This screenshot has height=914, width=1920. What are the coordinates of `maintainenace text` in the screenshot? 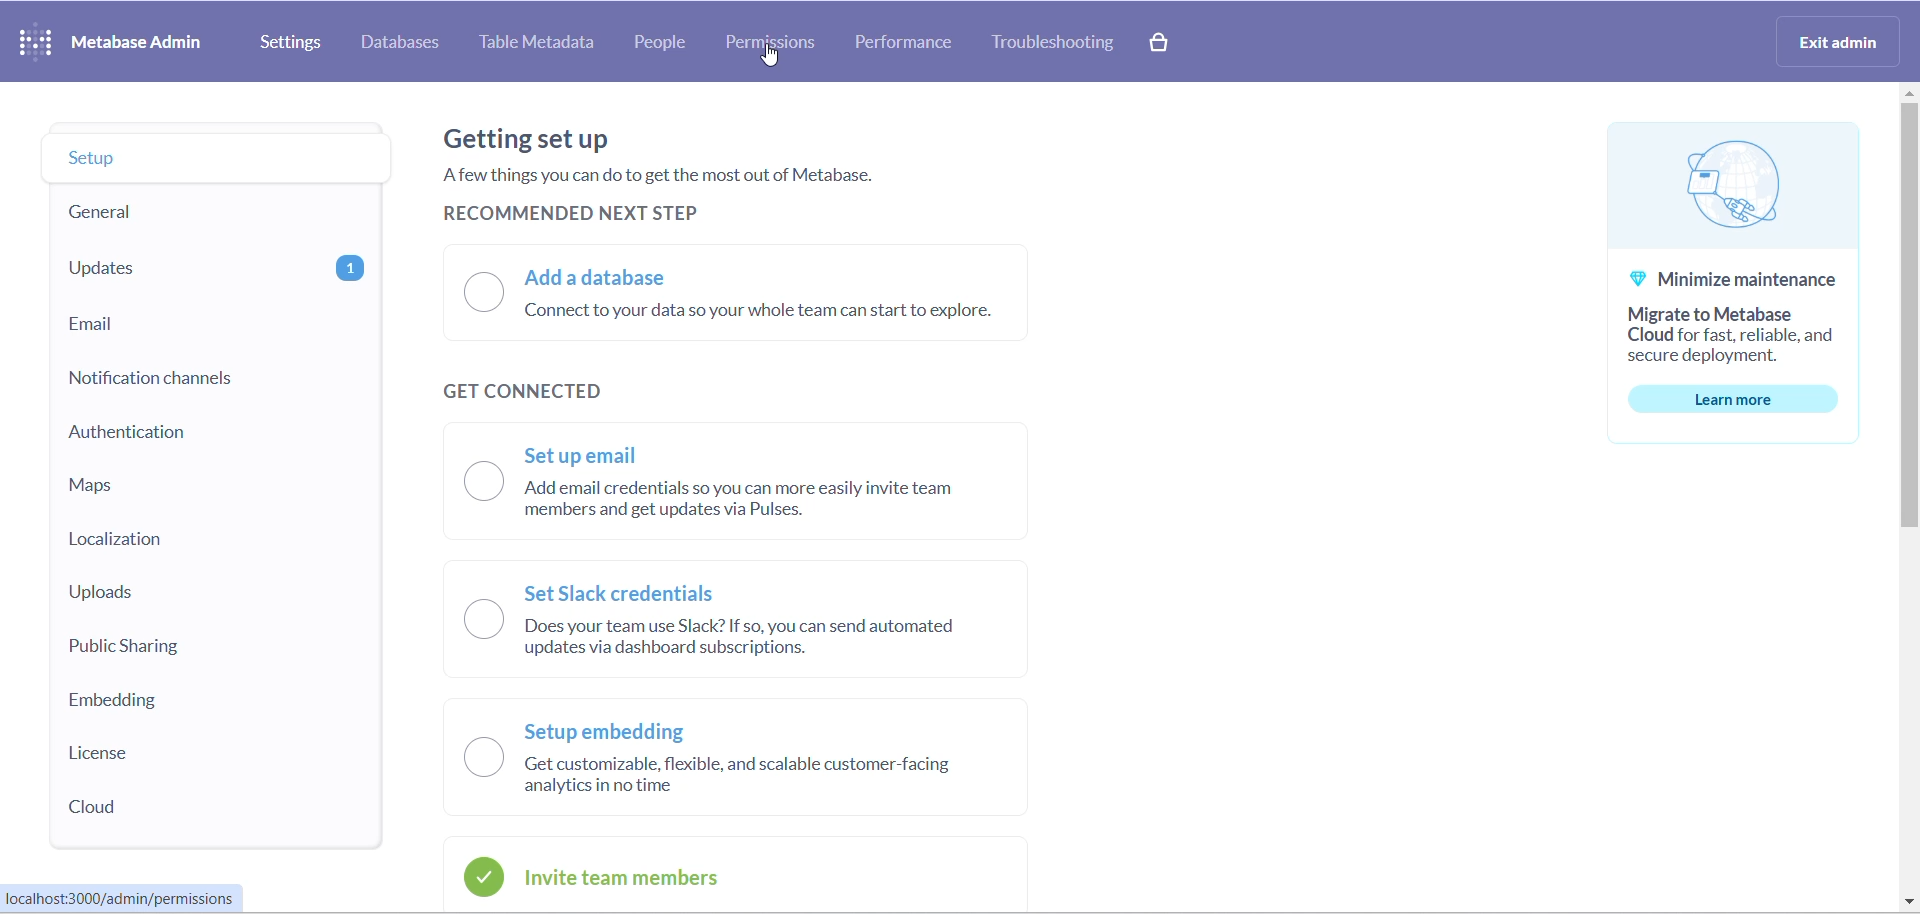 It's located at (1743, 317).